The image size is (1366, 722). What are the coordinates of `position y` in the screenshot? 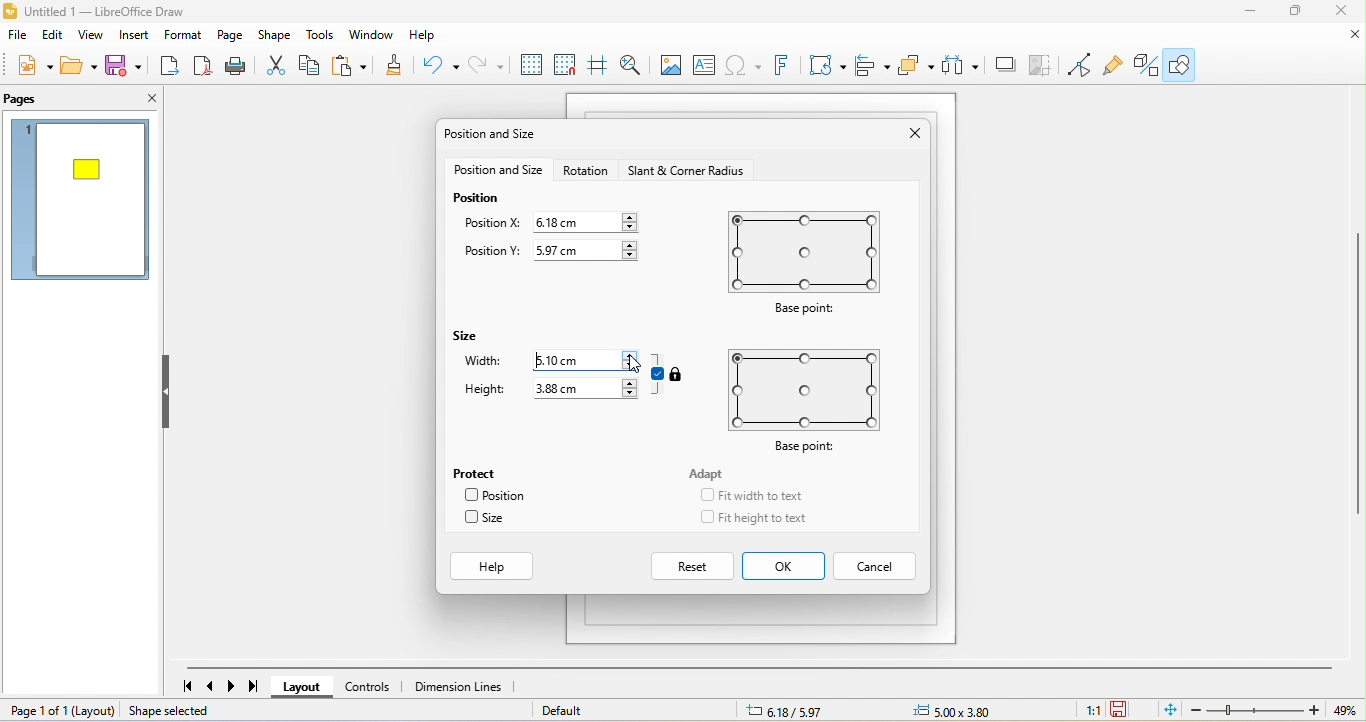 It's located at (485, 253).